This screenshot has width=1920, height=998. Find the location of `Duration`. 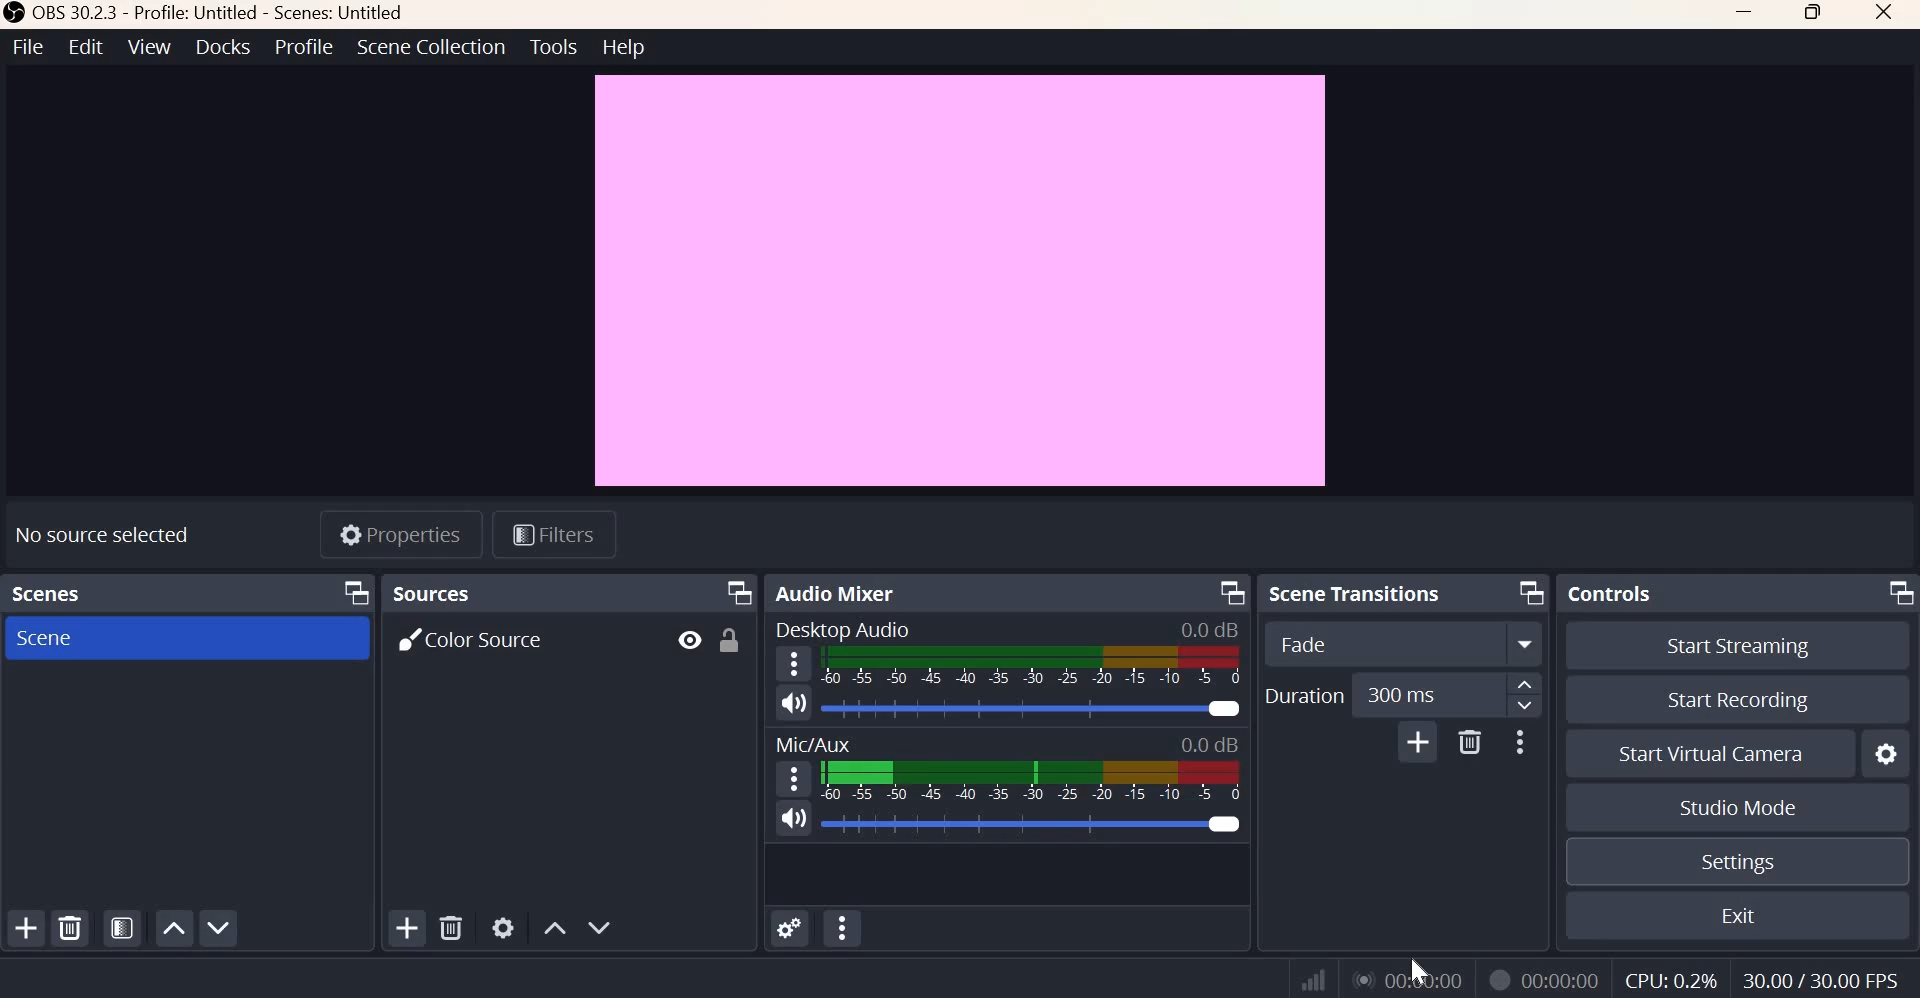

Duration is located at coordinates (1303, 694).